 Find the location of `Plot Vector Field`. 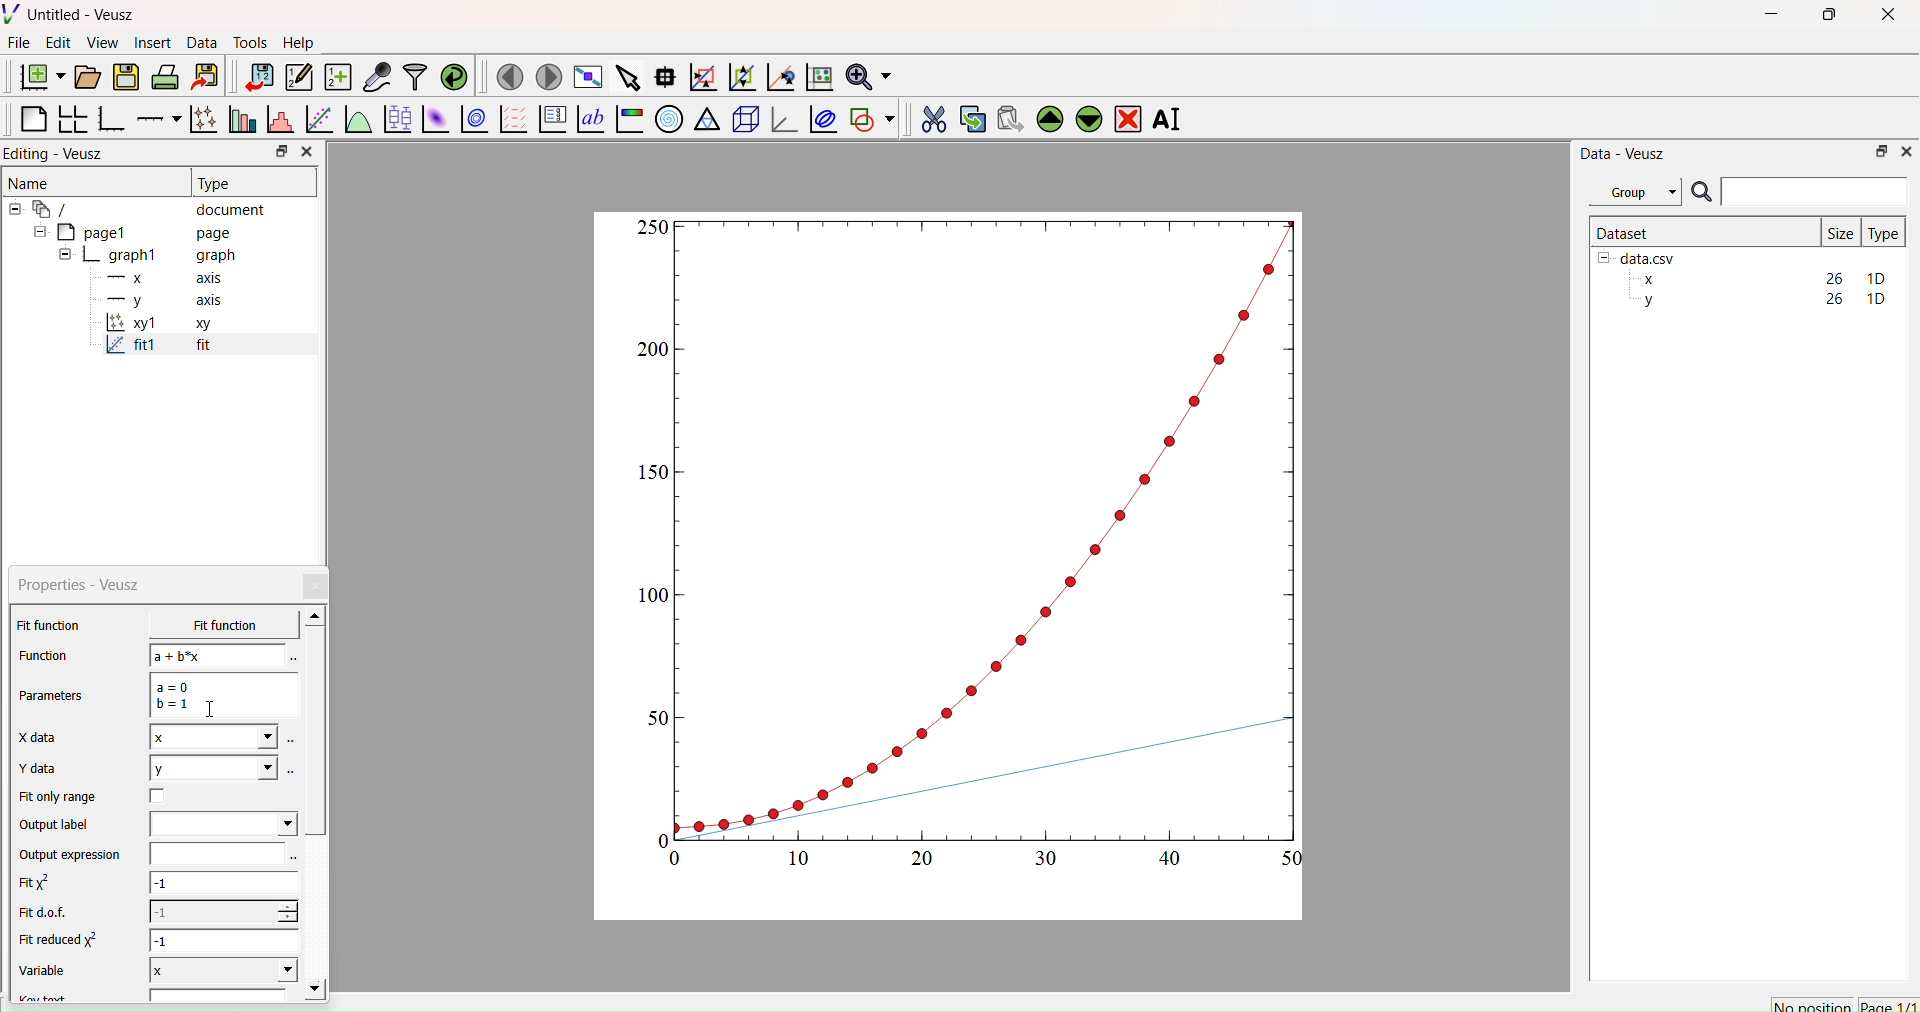

Plot Vector Field is located at coordinates (513, 121).